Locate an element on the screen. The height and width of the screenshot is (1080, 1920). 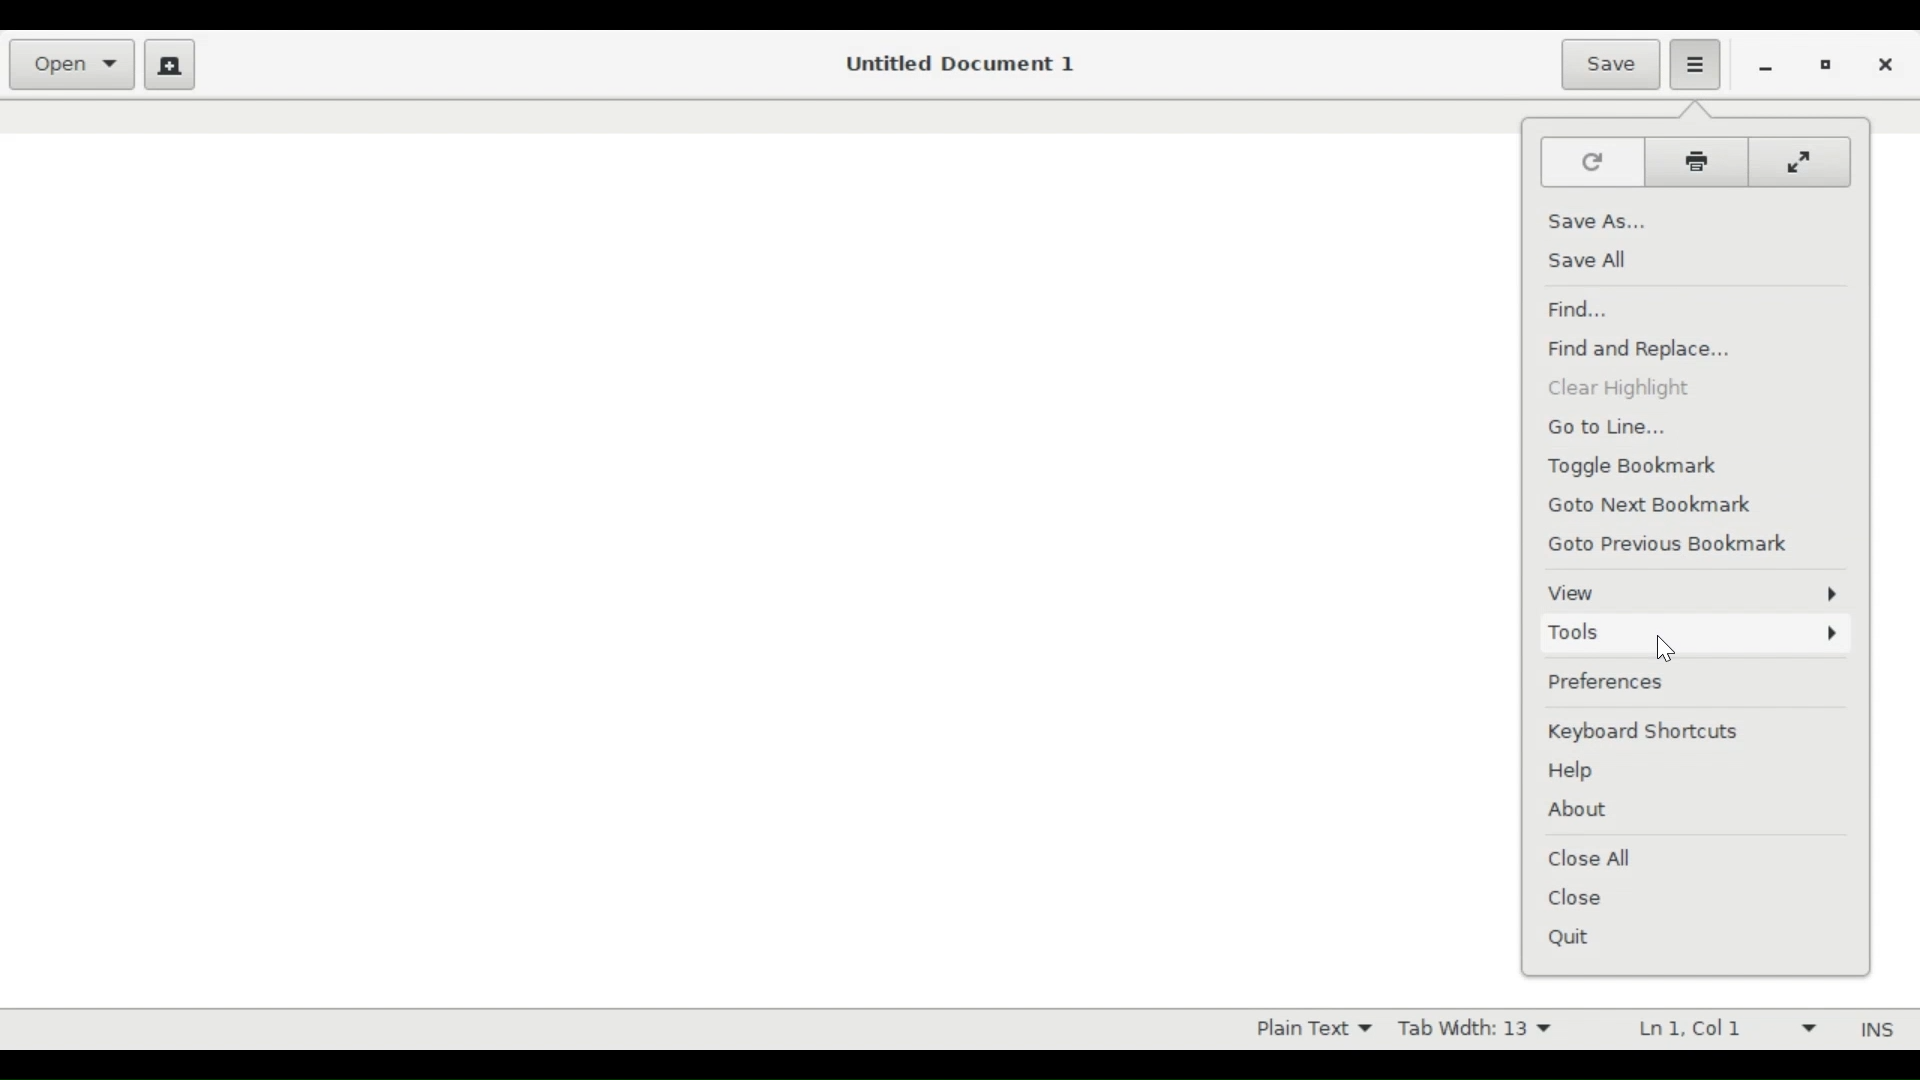
Preferences is located at coordinates (1687, 682).